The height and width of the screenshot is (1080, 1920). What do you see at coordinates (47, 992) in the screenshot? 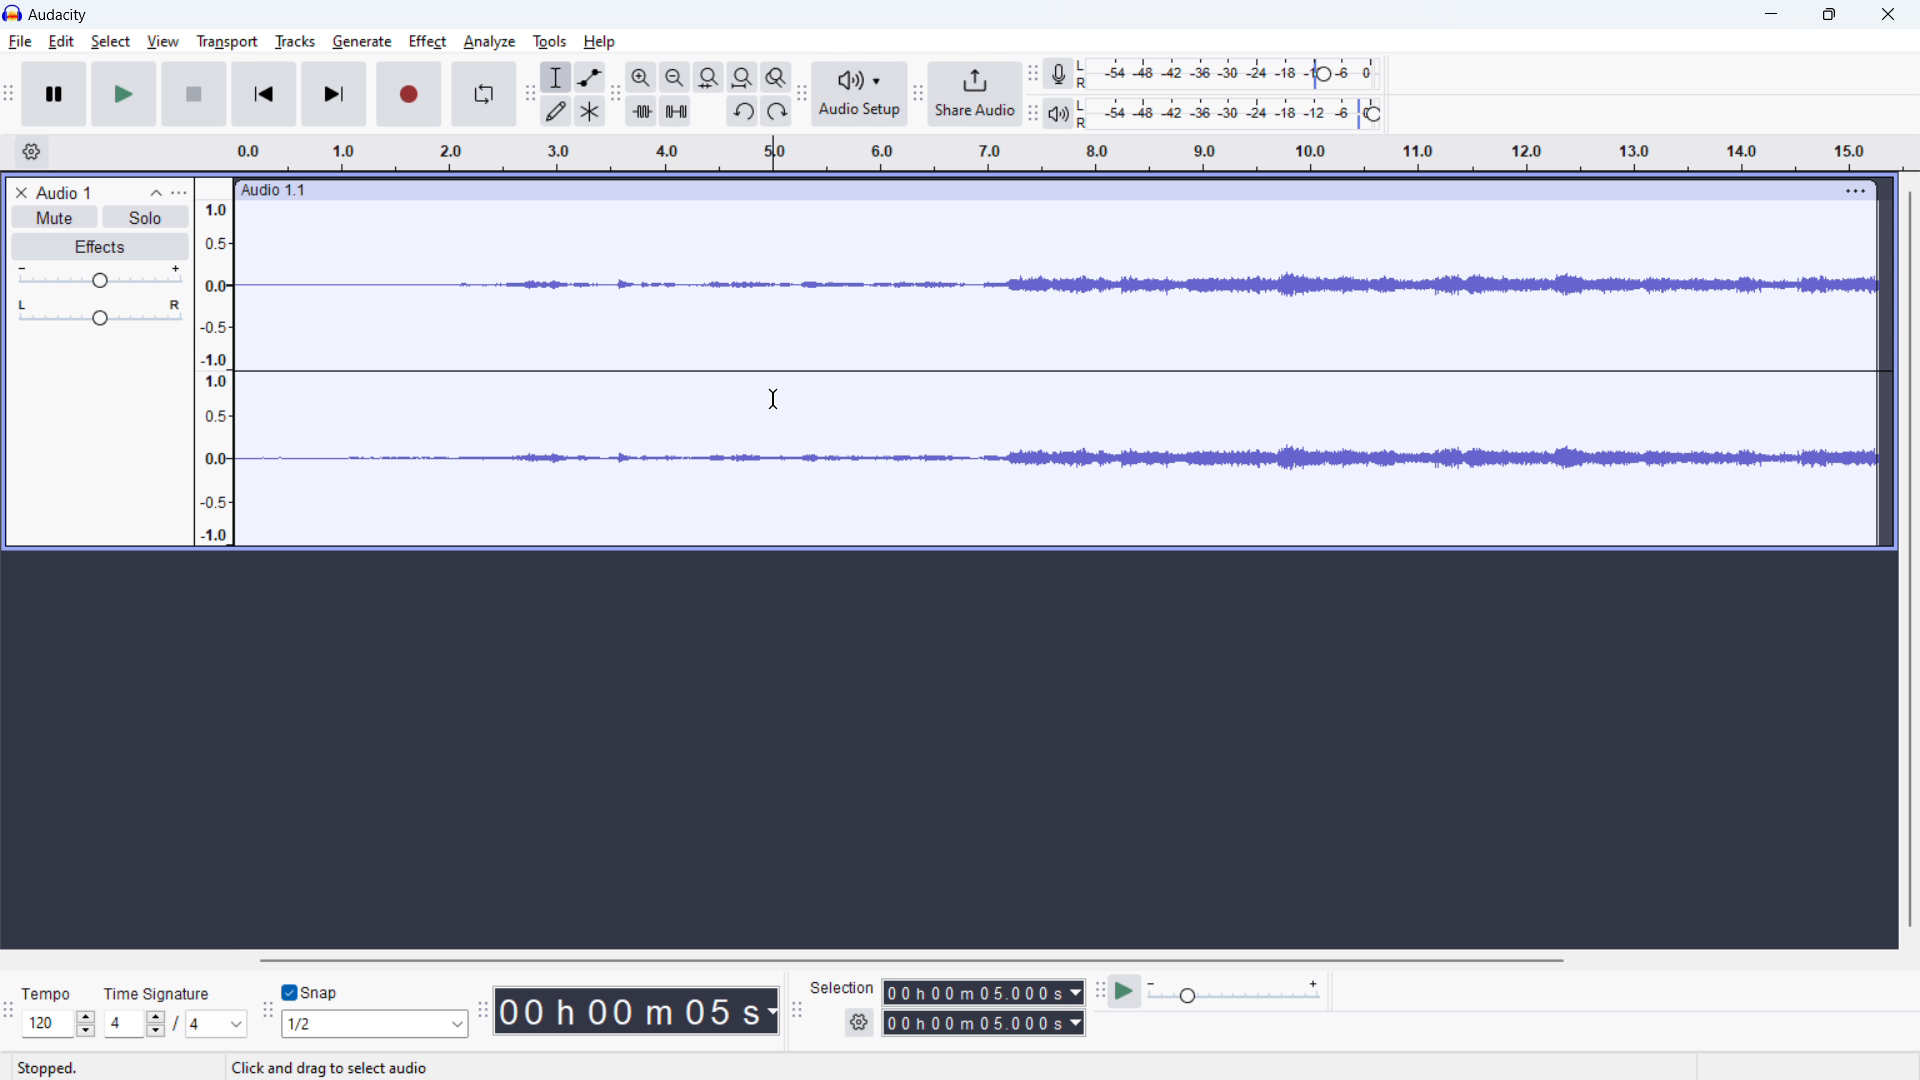
I see `Tempo` at bounding box center [47, 992].